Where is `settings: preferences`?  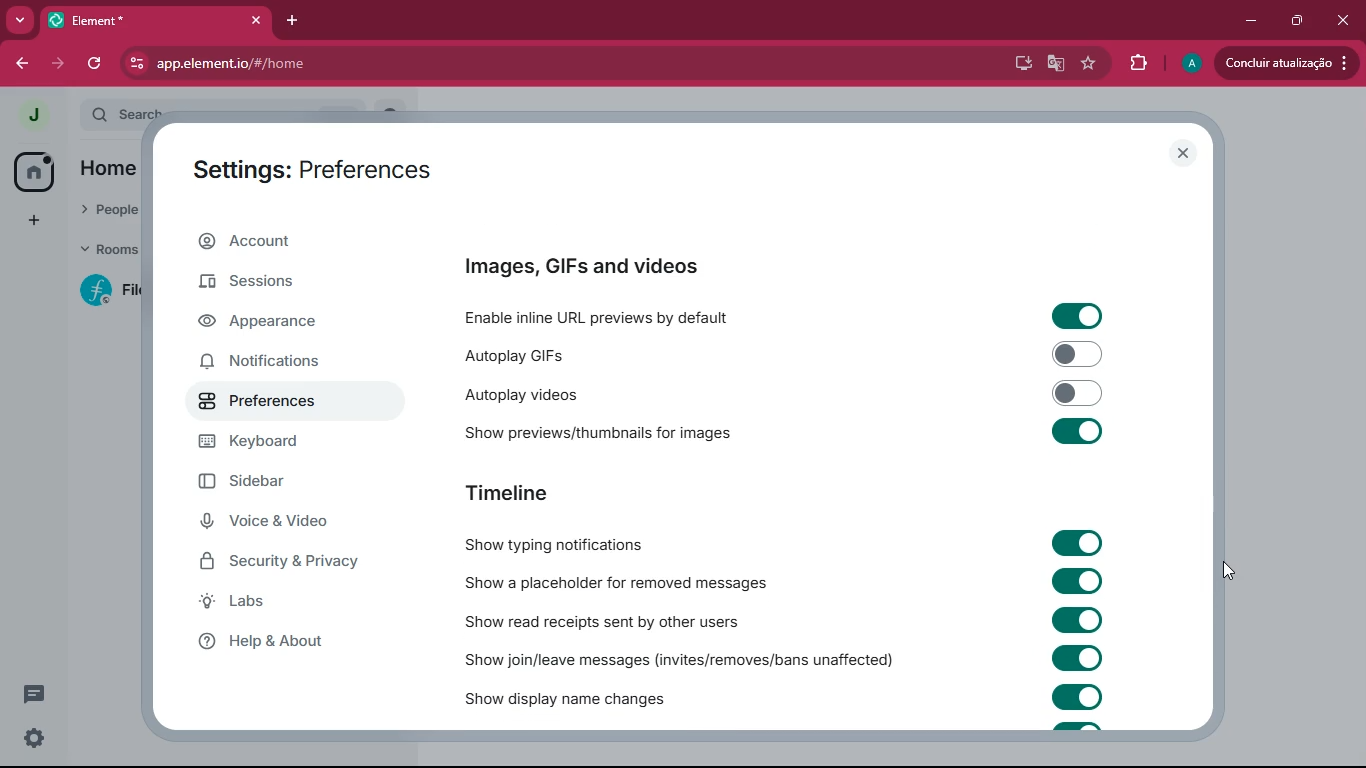 settings: preferences is located at coordinates (309, 171).